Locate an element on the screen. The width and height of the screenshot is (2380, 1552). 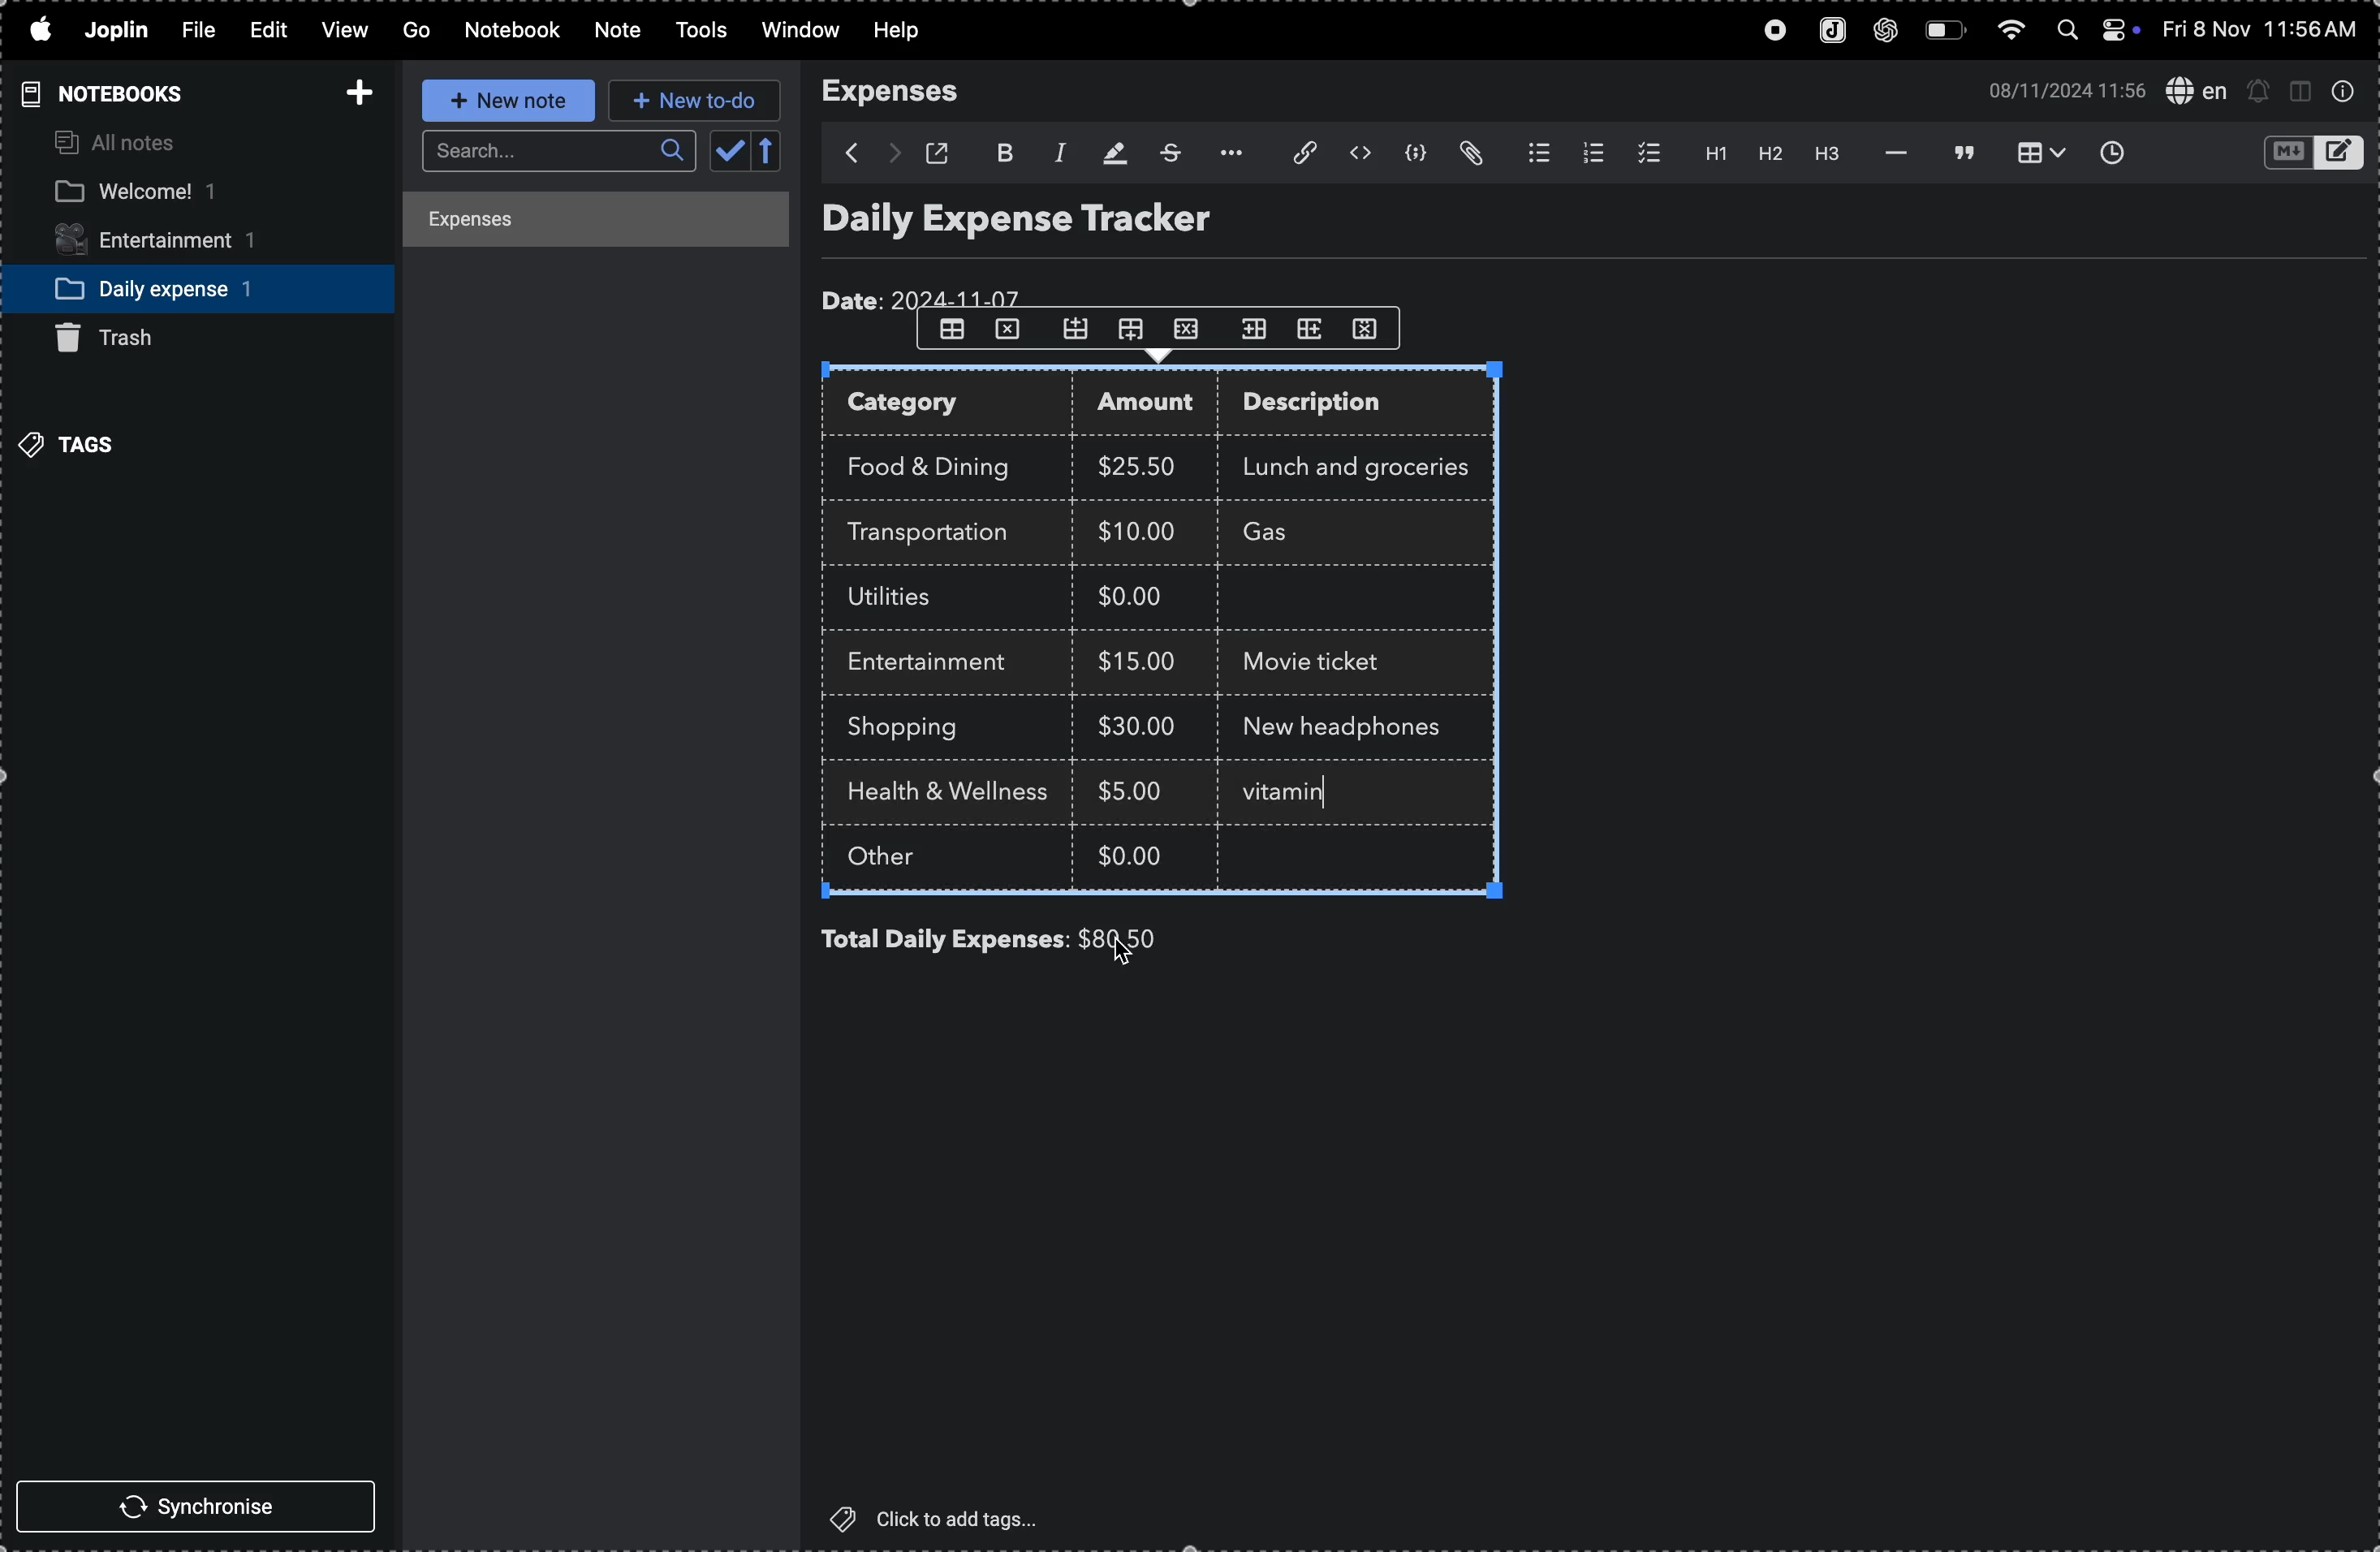
chatgpt is located at coordinates (1887, 32).